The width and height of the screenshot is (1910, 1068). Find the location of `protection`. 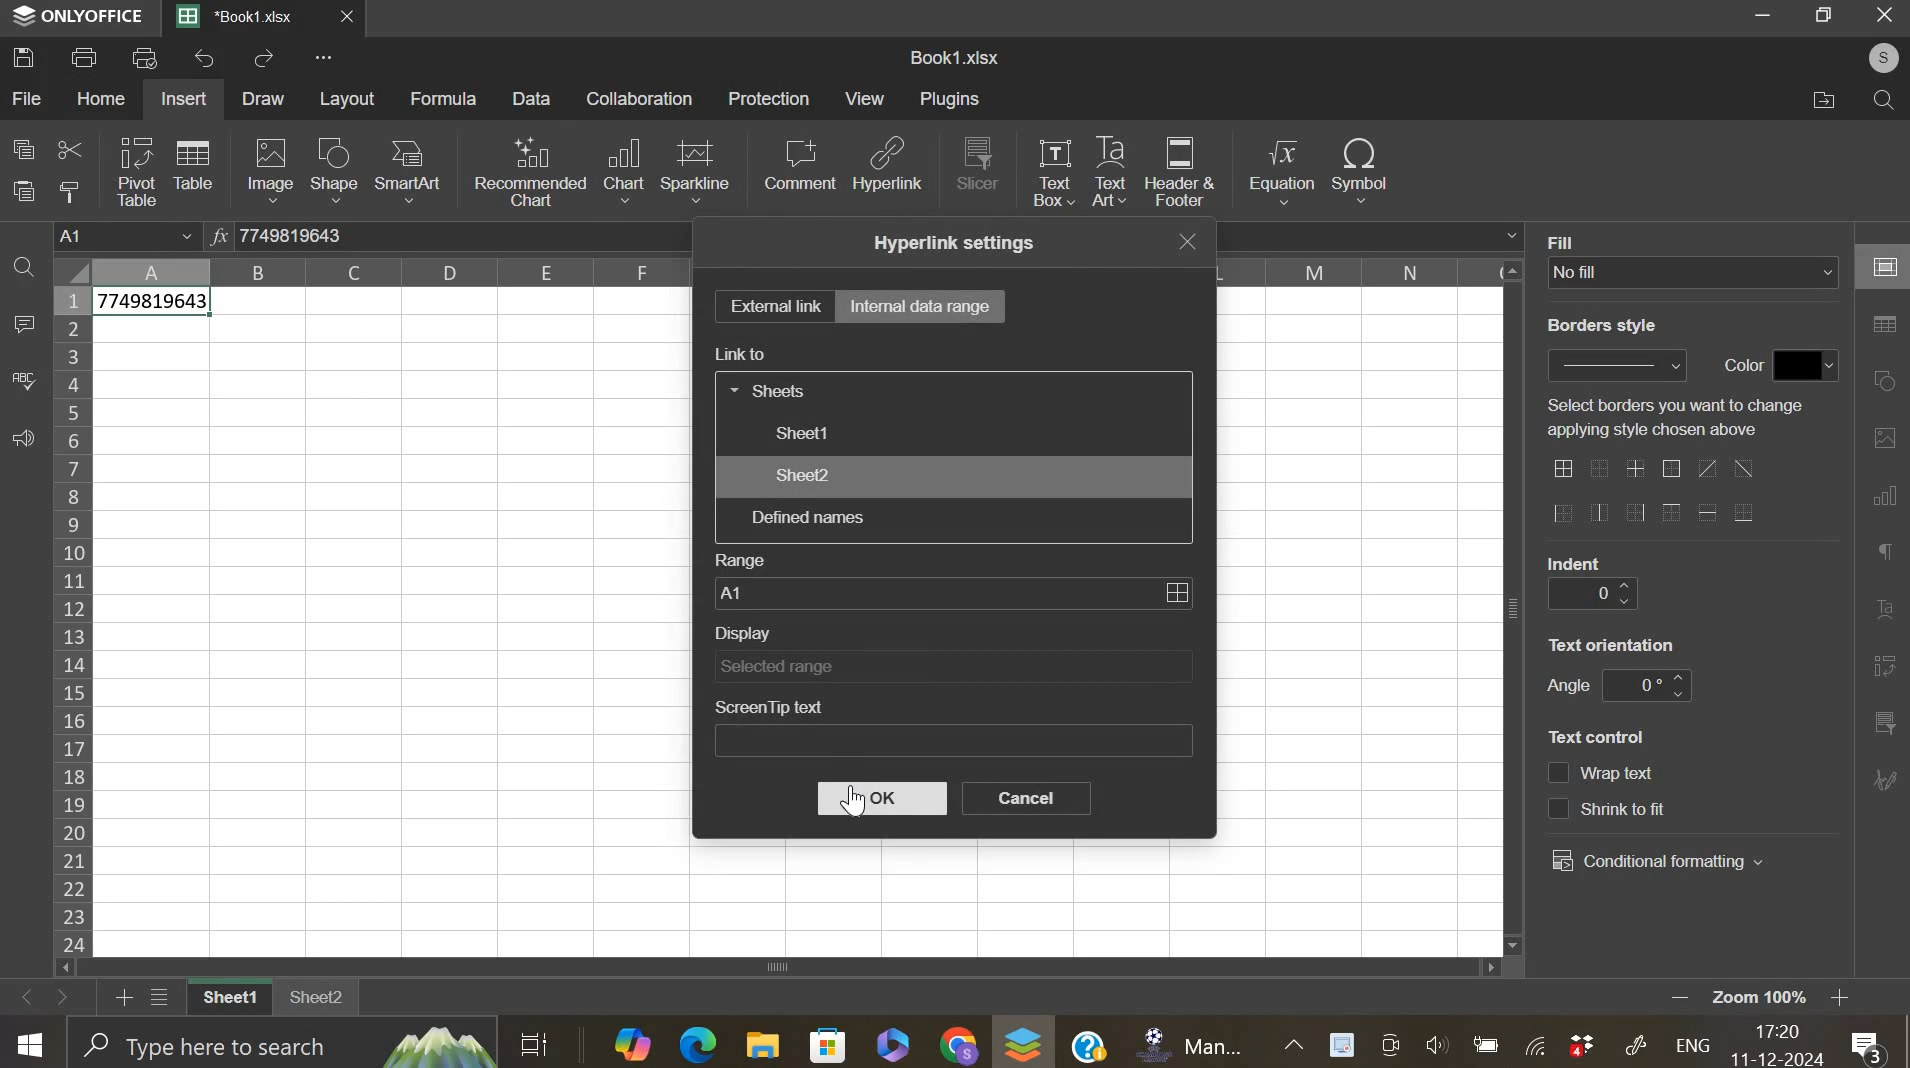

protection is located at coordinates (769, 98).